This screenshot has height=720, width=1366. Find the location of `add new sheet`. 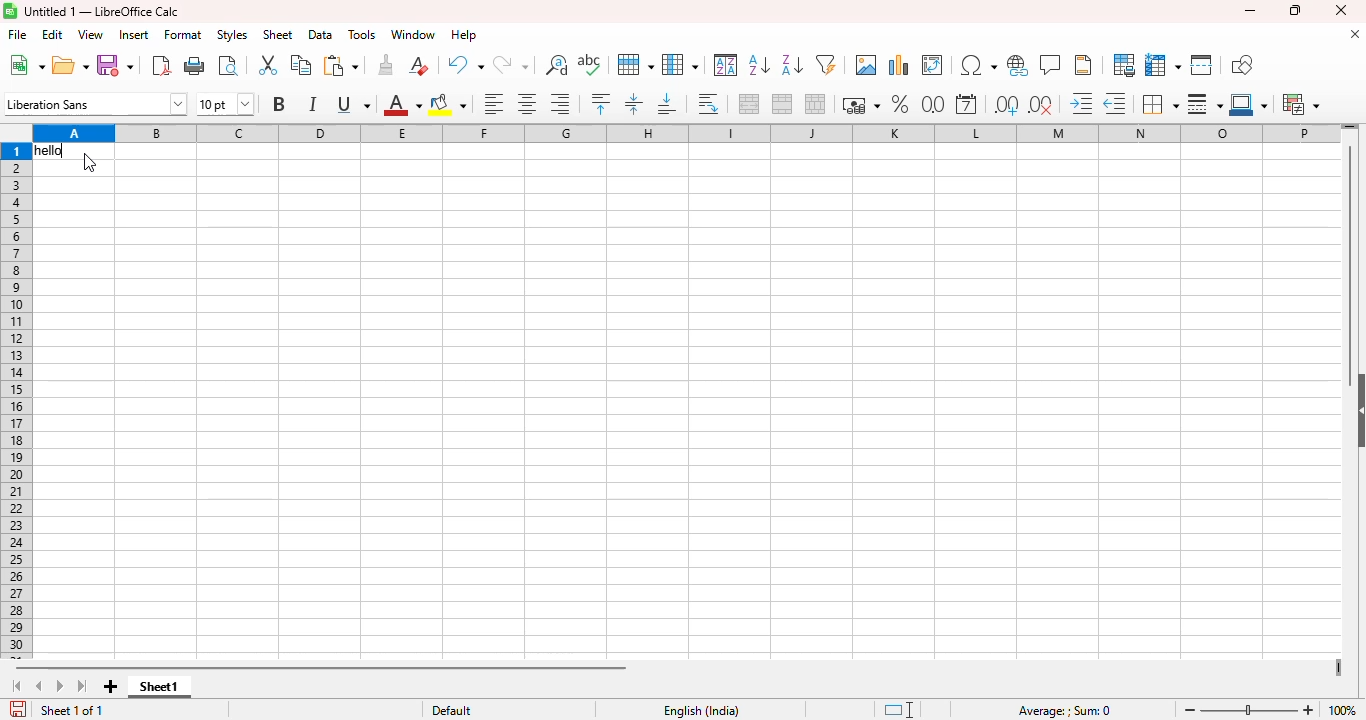

add new sheet is located at coordinates (111, 686).